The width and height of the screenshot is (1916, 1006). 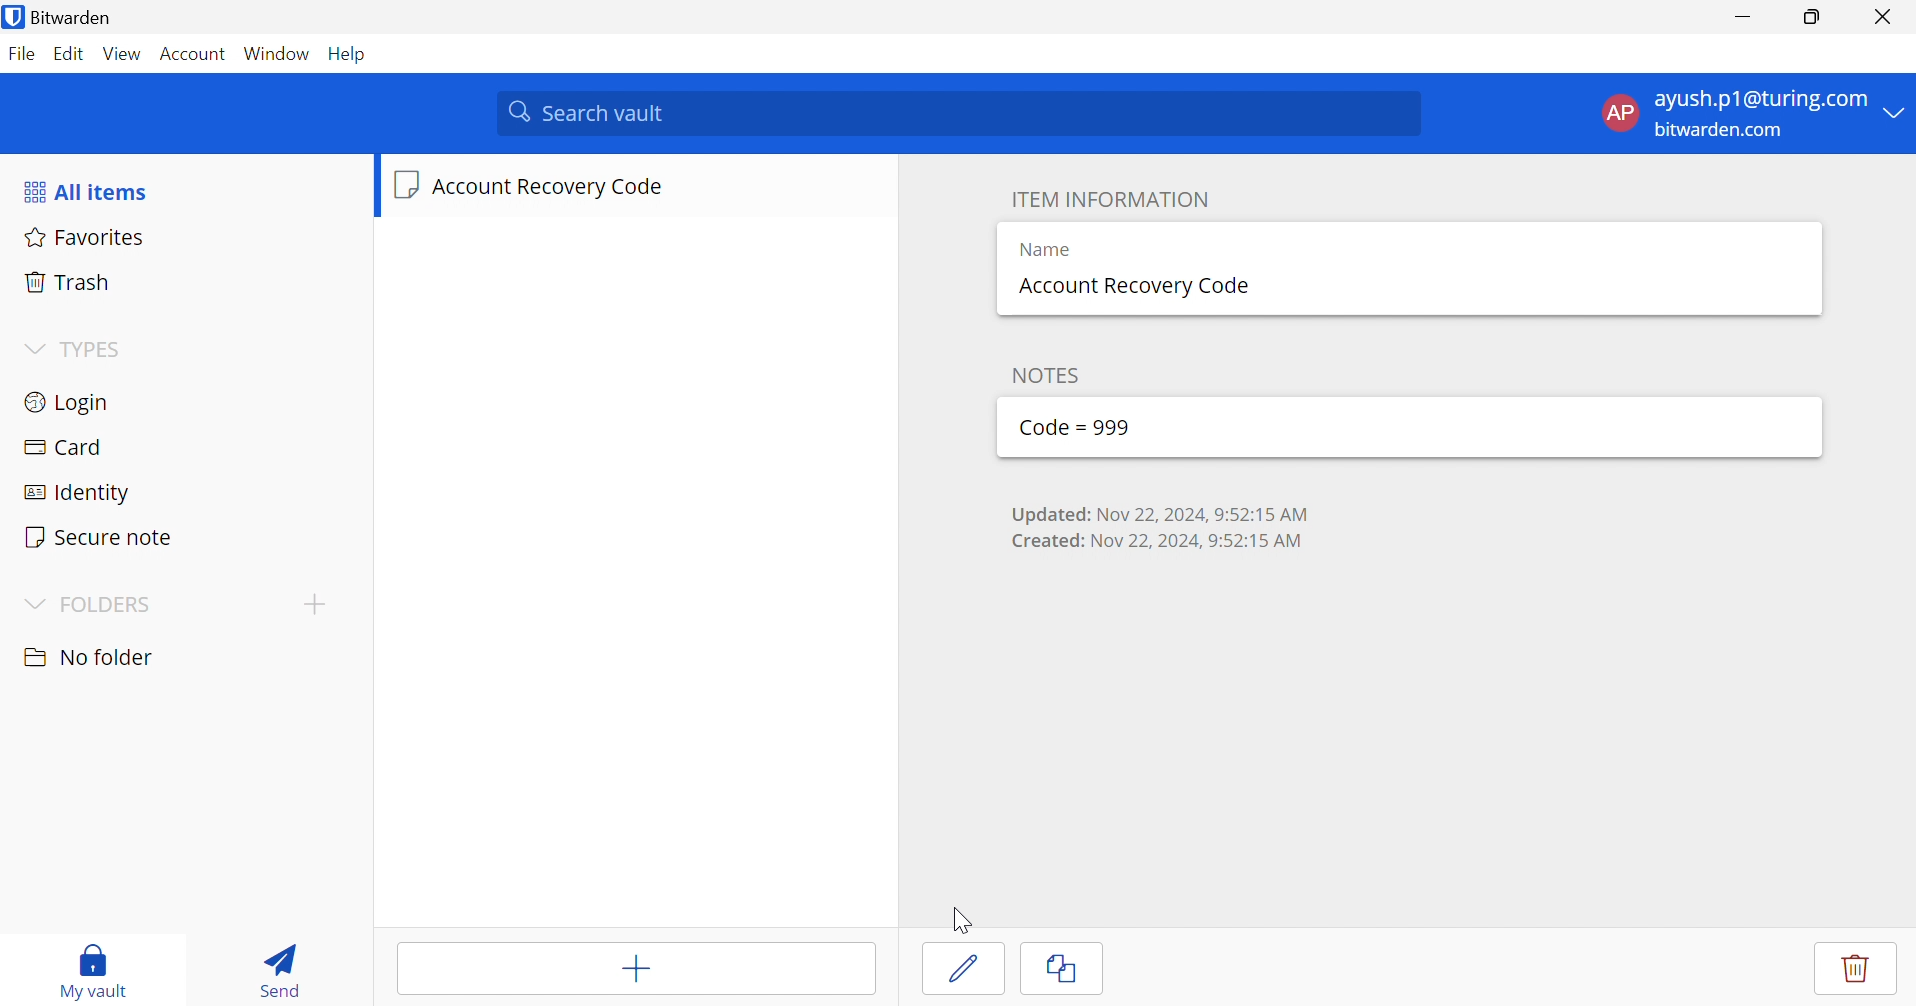 What do you see at coordinates (350, 54) in the screenshot?
I see `Help` at bounding box center [350, 54].